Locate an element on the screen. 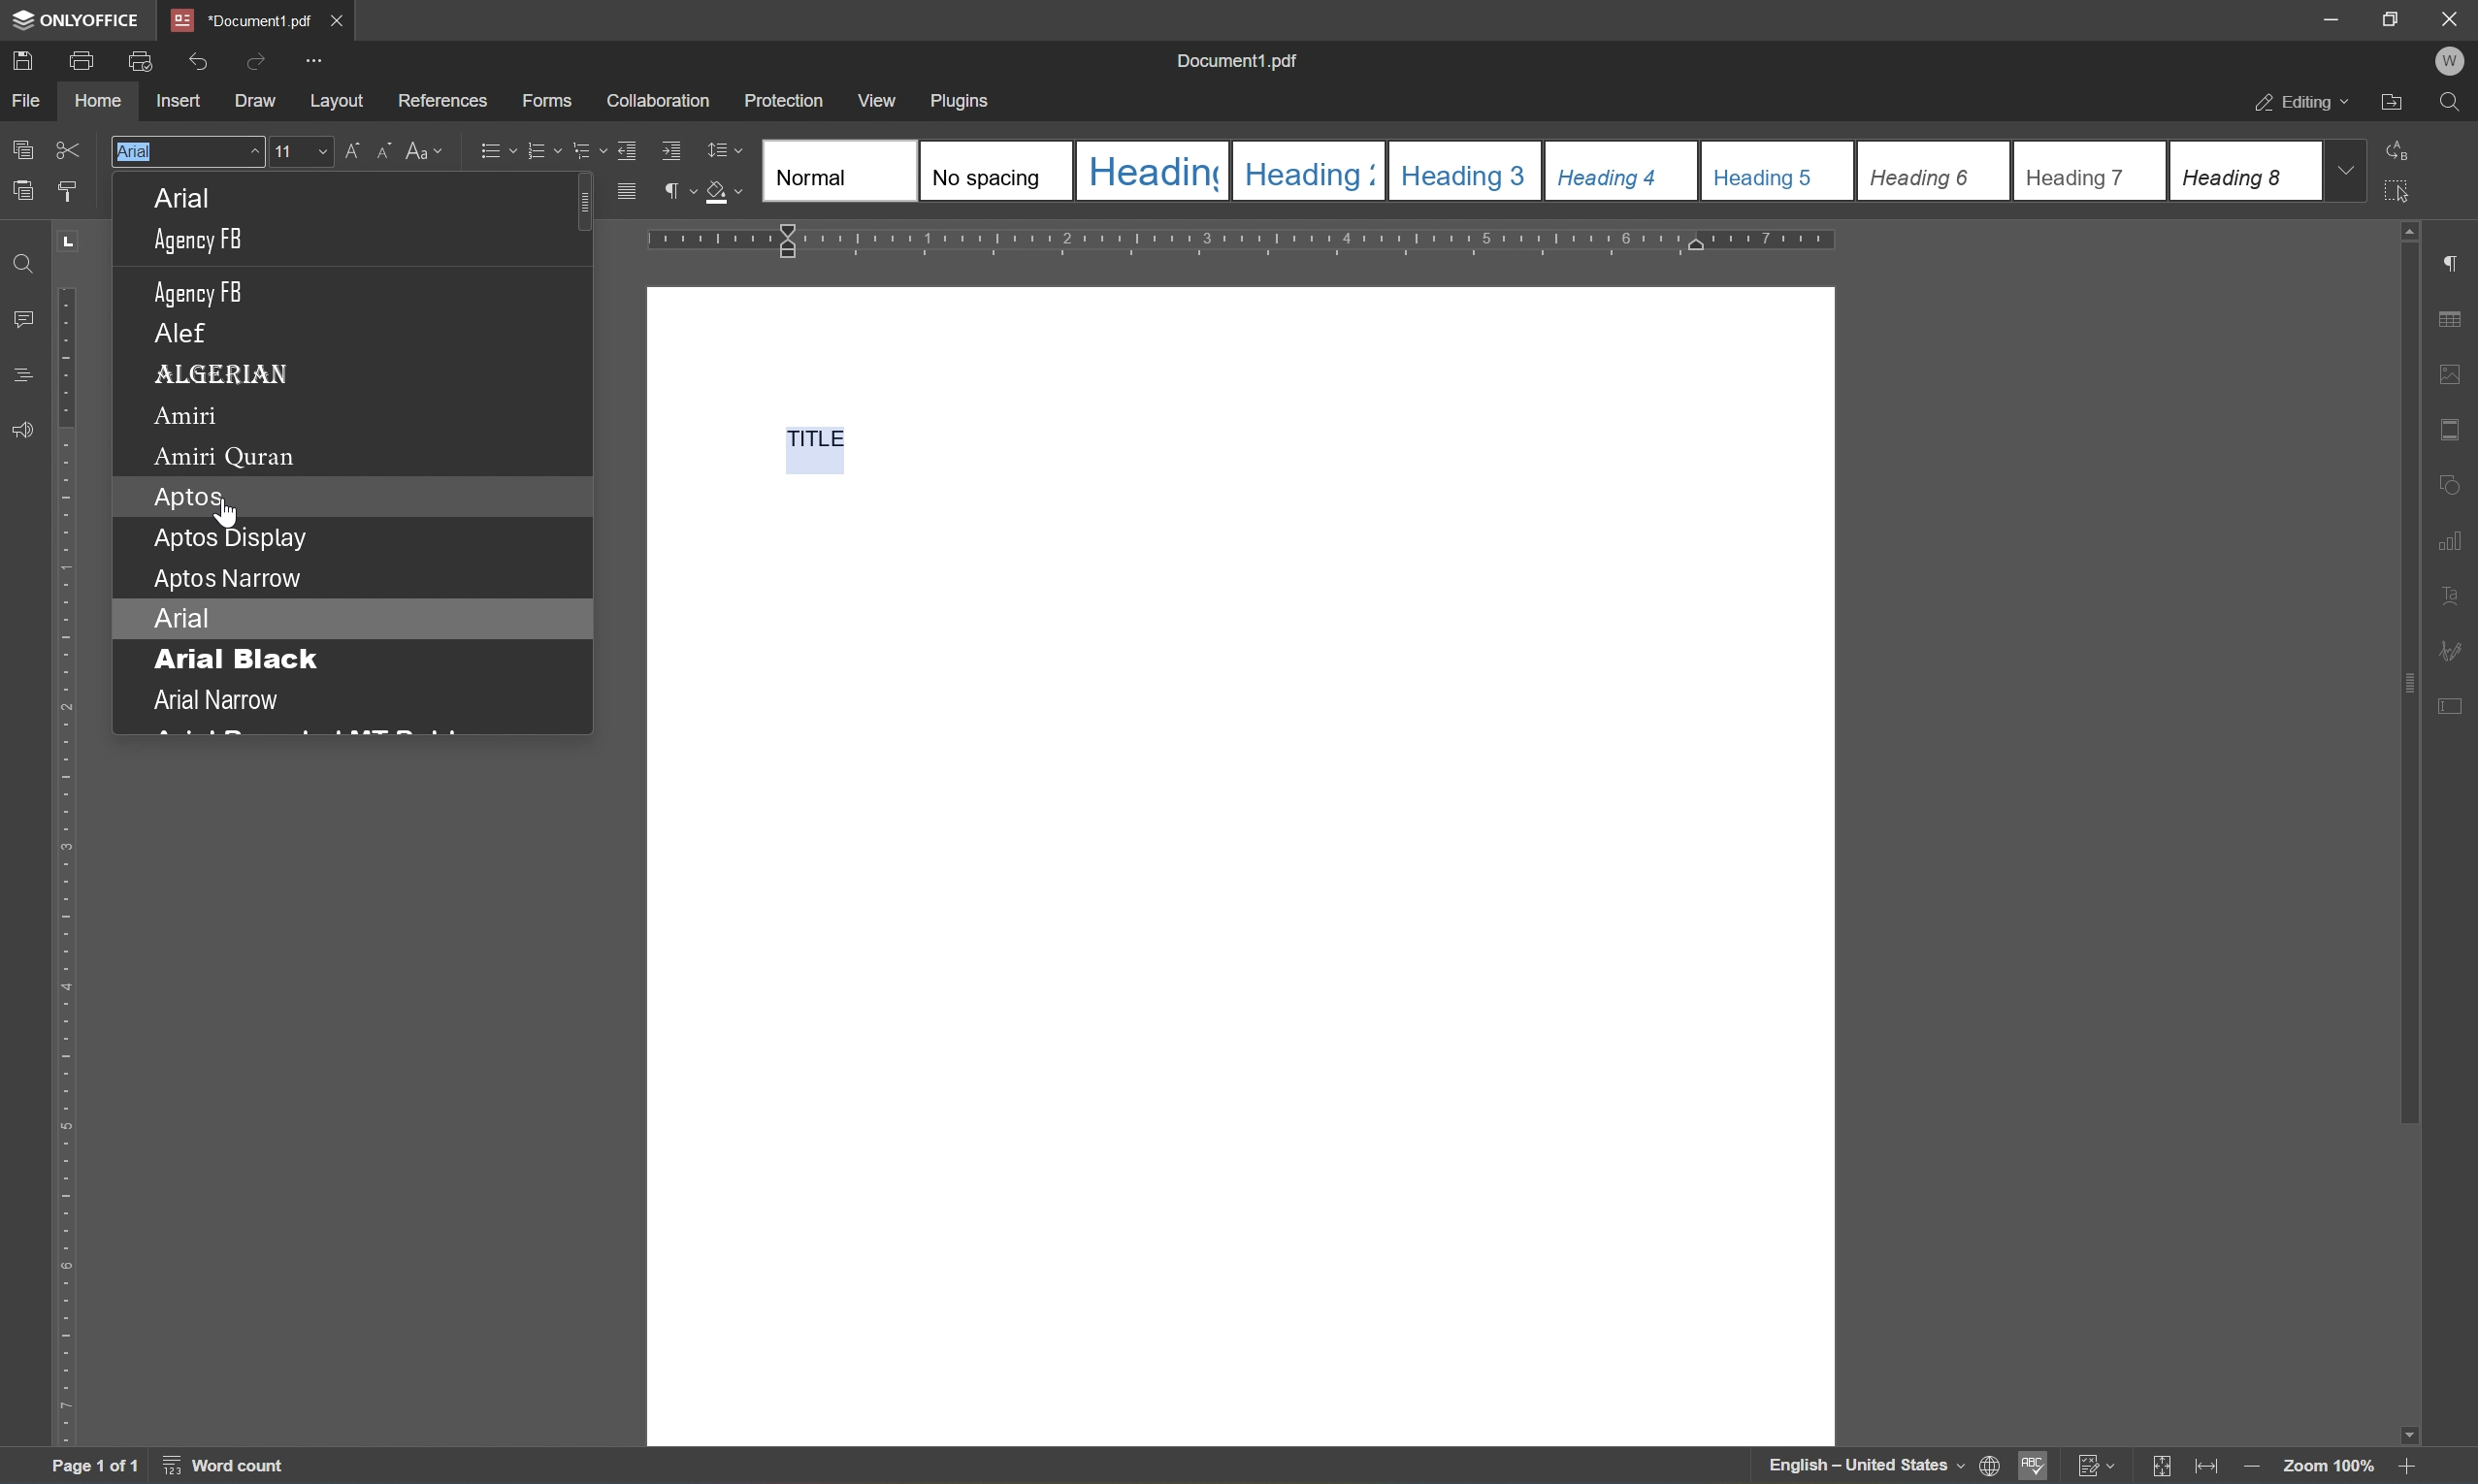 Image resolution: width=2478 pixels, height=1484 pixels. image settings is located at coordinates (2456, 374).